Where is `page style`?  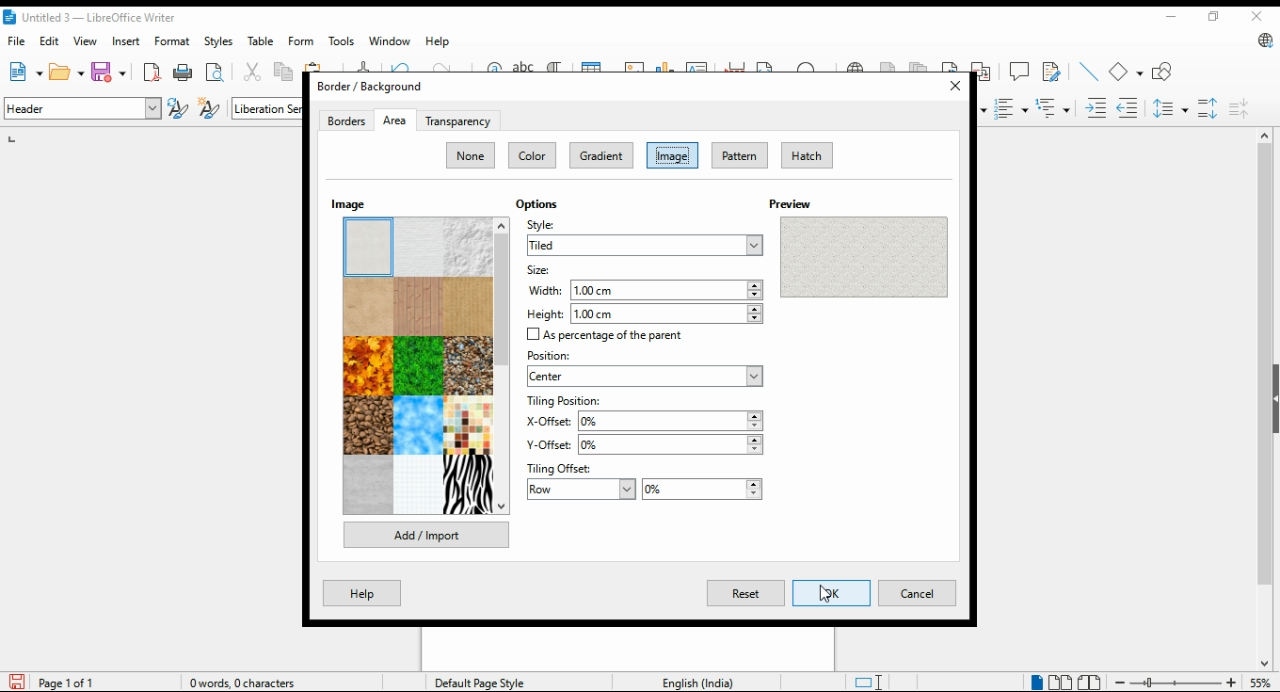
page style is located at coordinates (484, 682).